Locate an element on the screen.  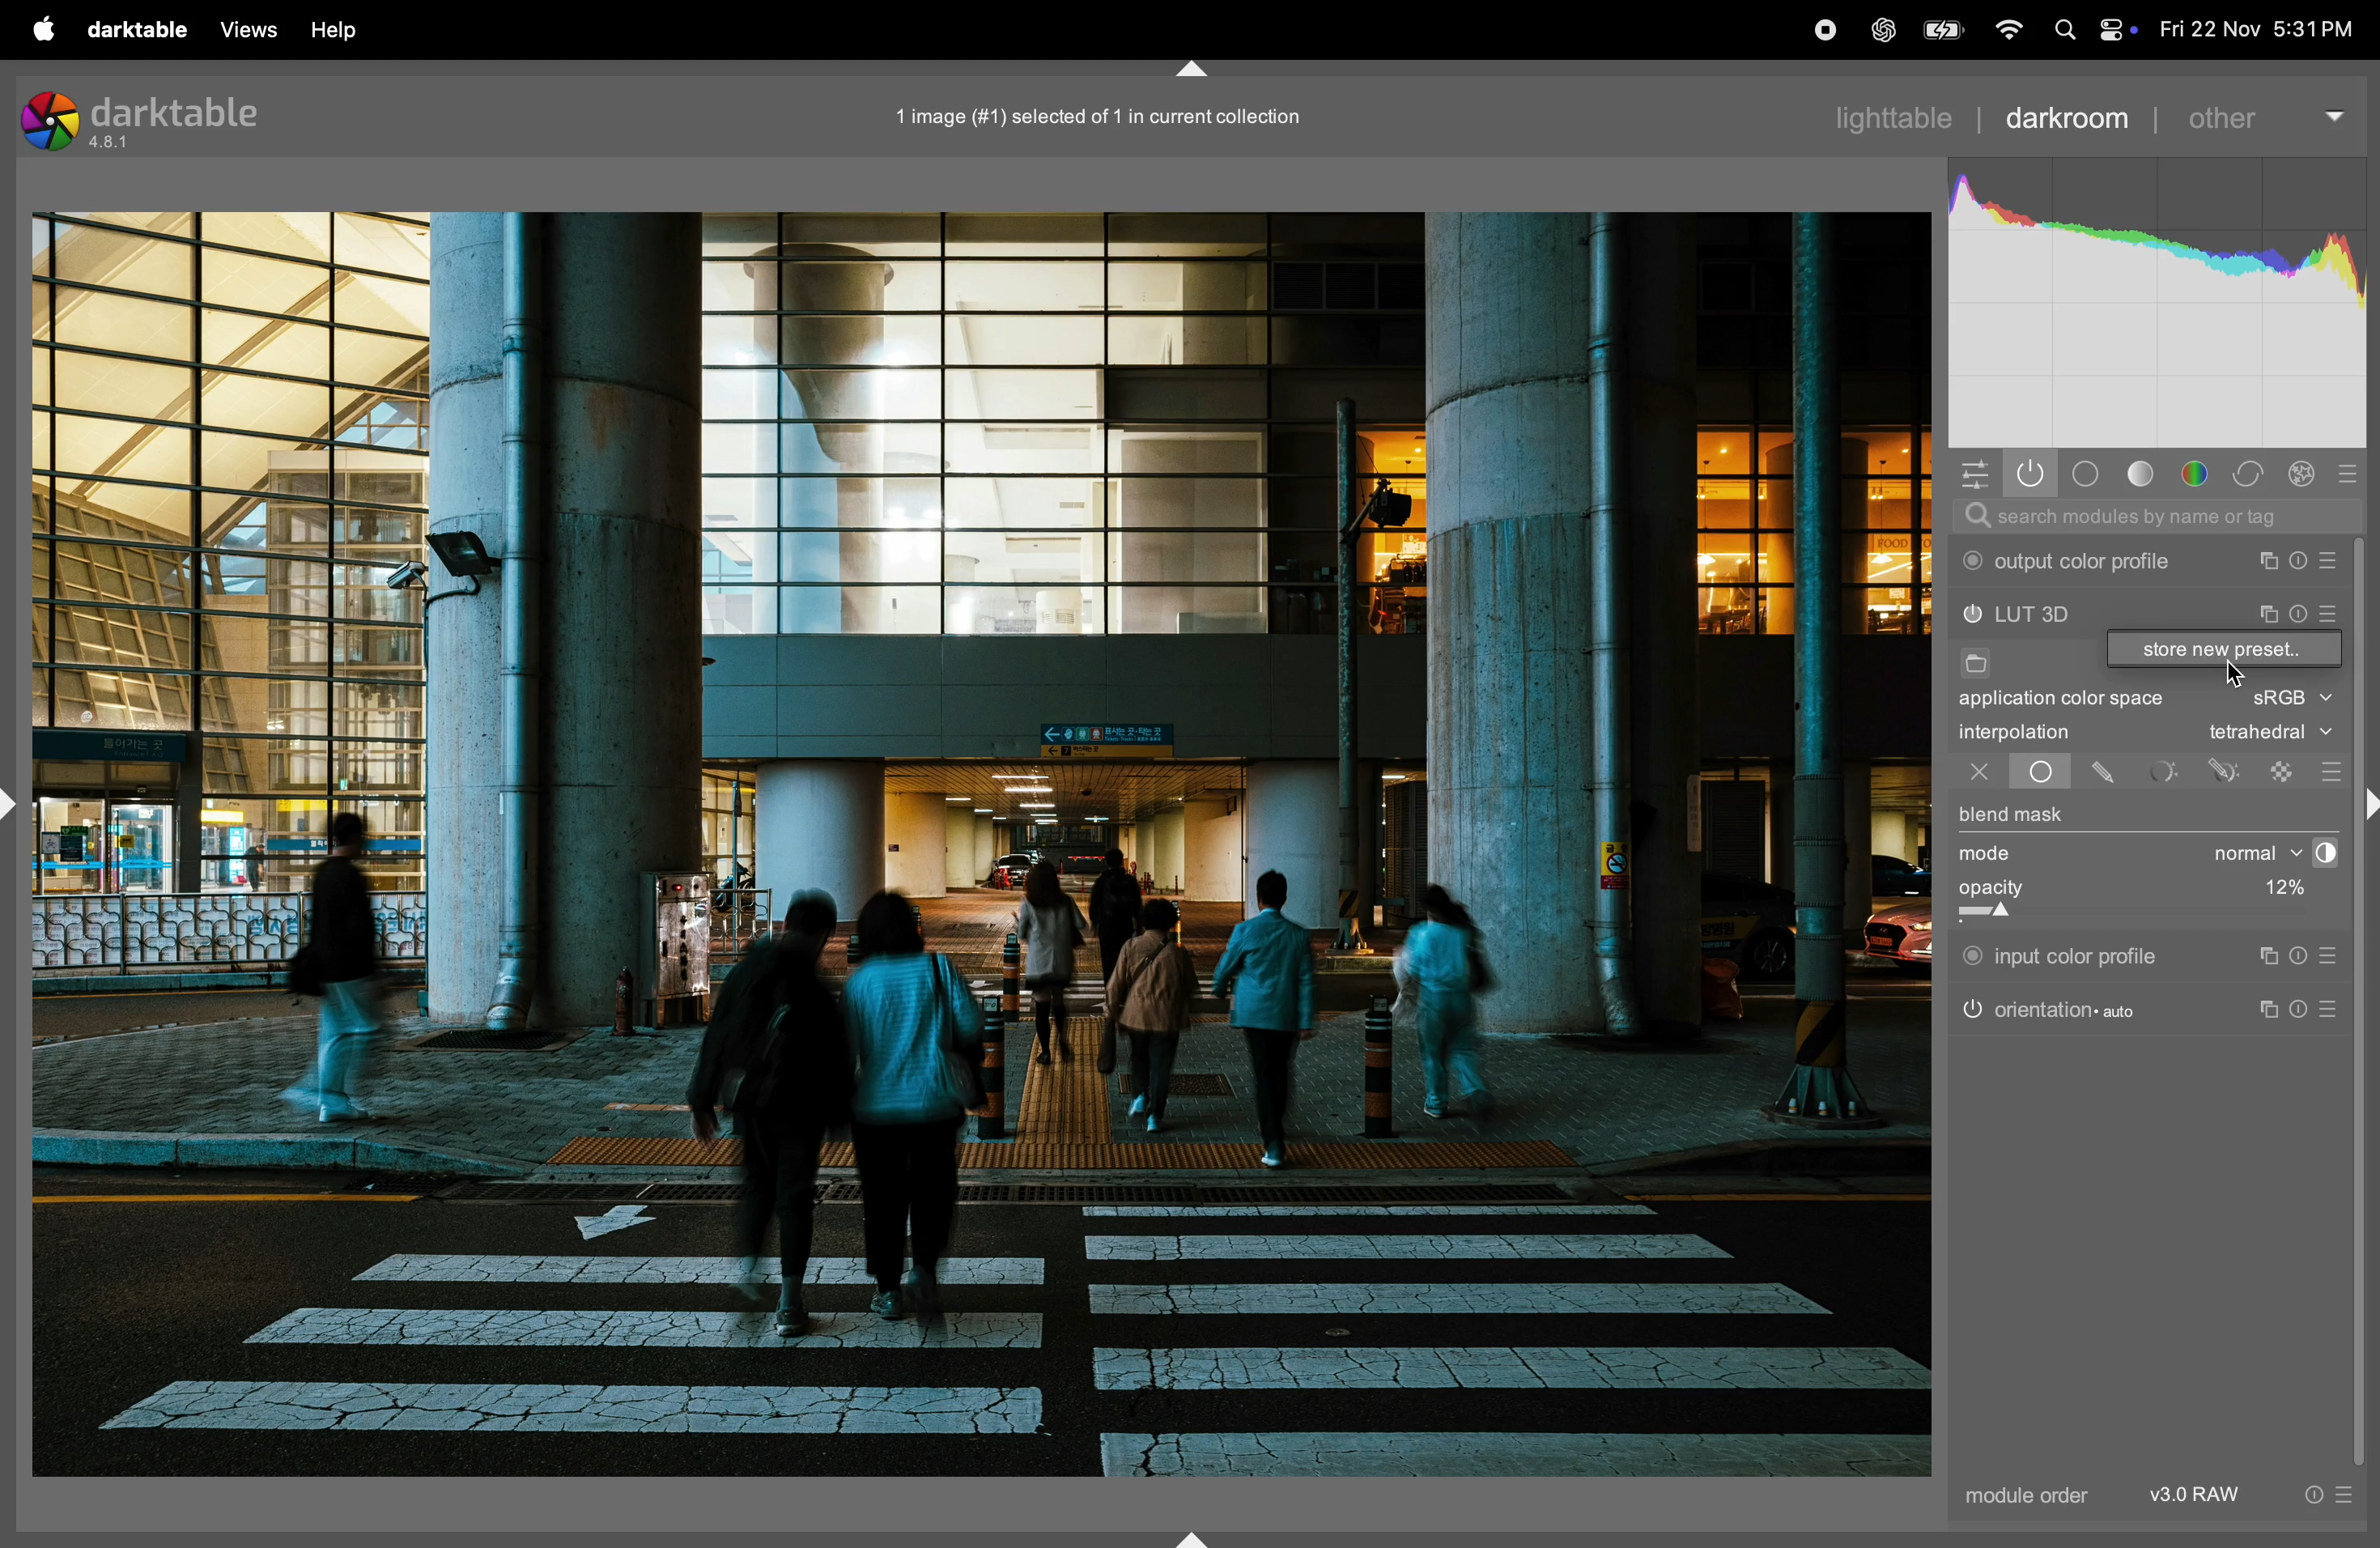
shift+ctrl+l is located at coordinates (16, 802).